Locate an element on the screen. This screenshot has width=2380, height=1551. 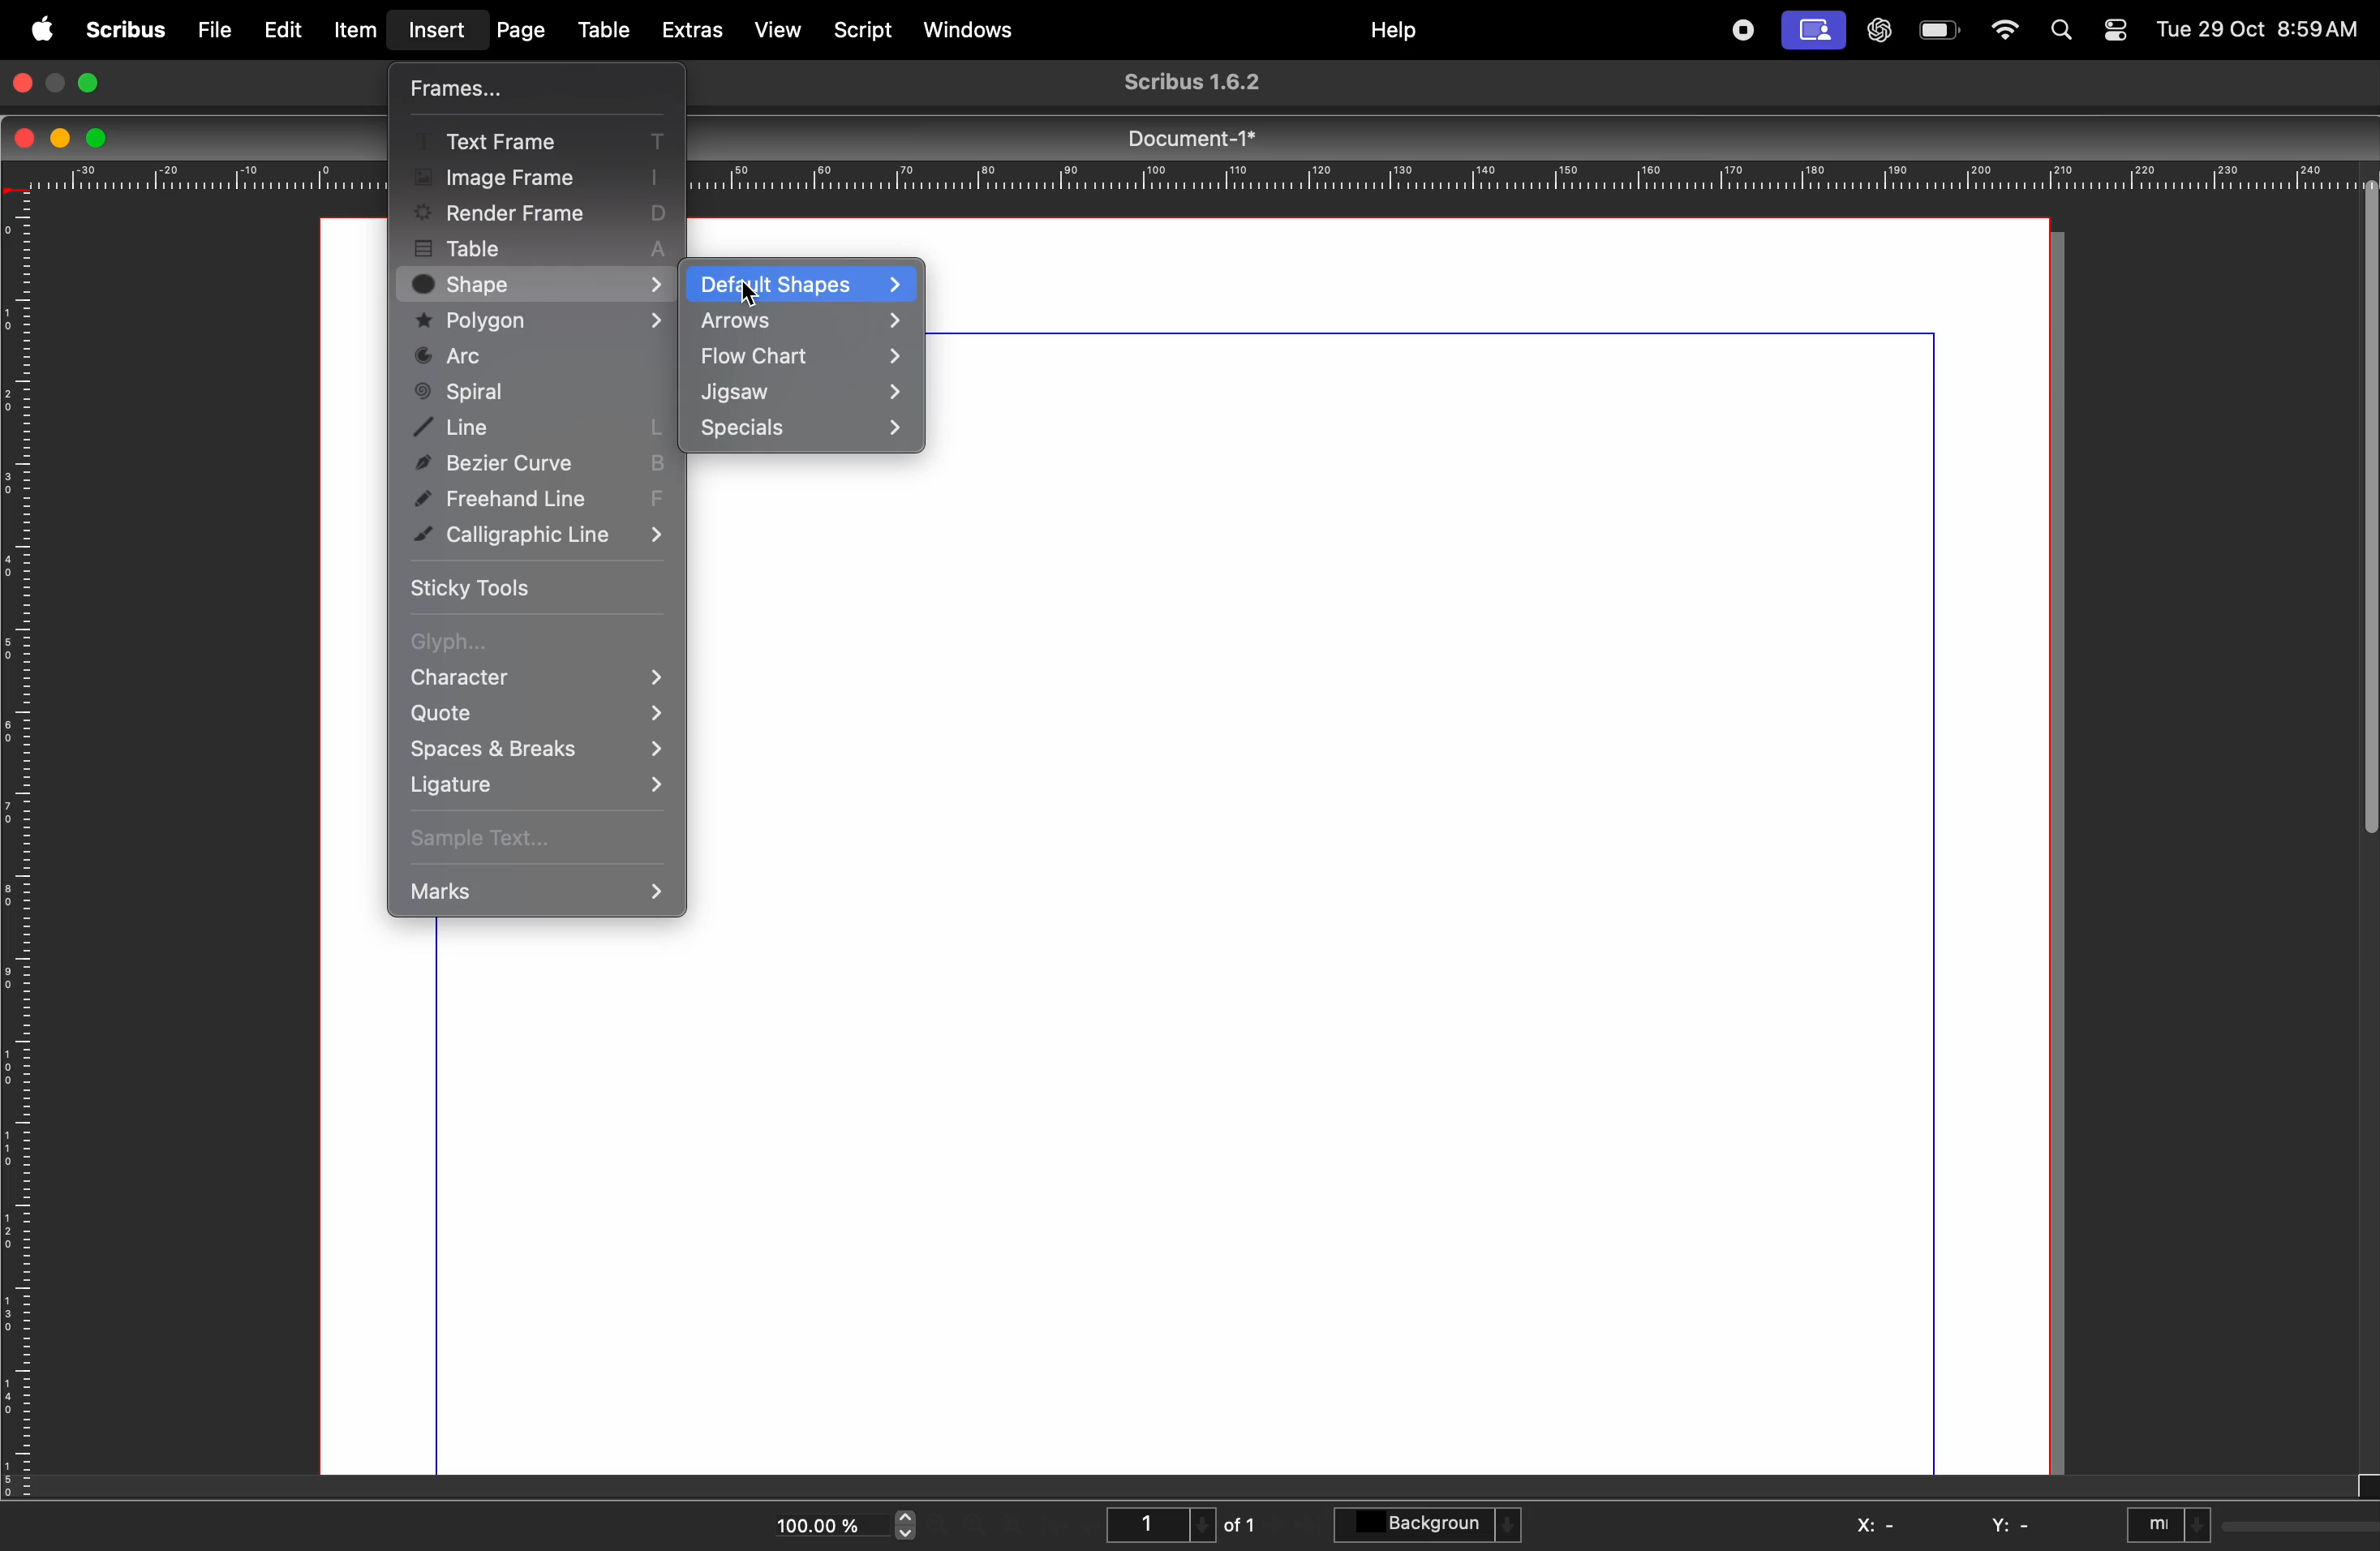
minimize is located at coordinates (57, 136).